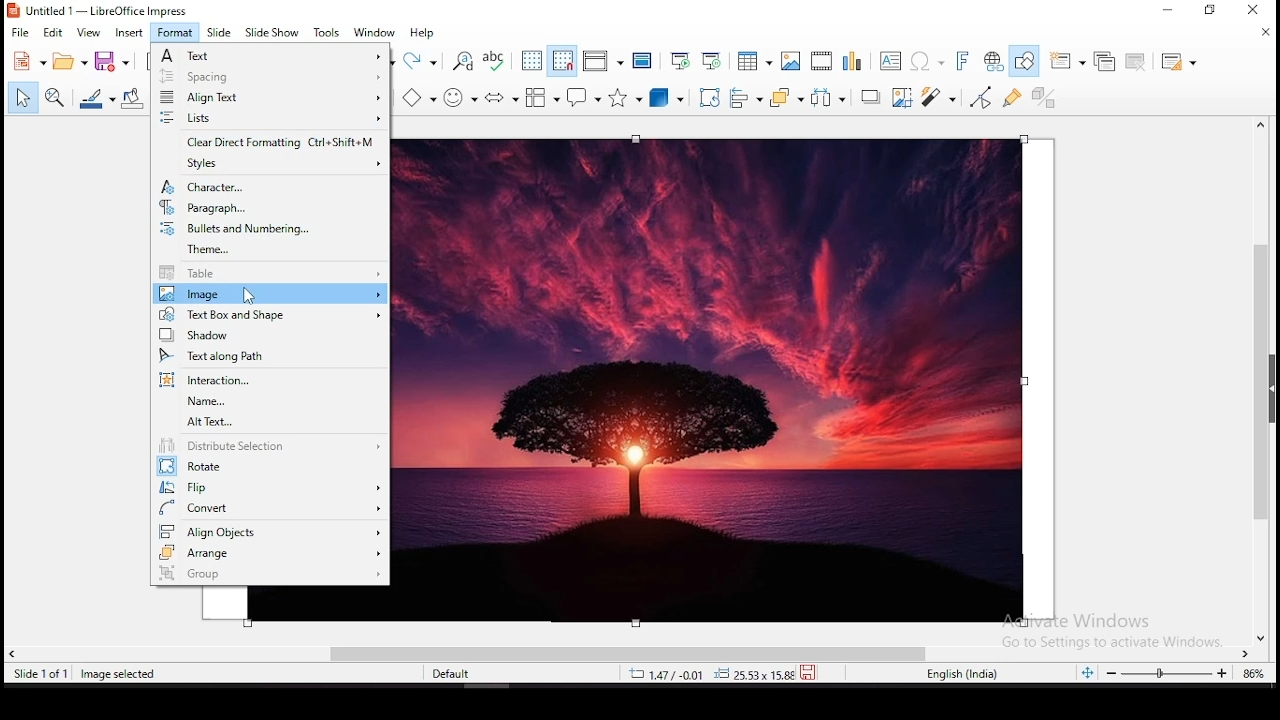 This screenshot has height=720, width=1280. I want to click on stars and banners, so click(627, 98).